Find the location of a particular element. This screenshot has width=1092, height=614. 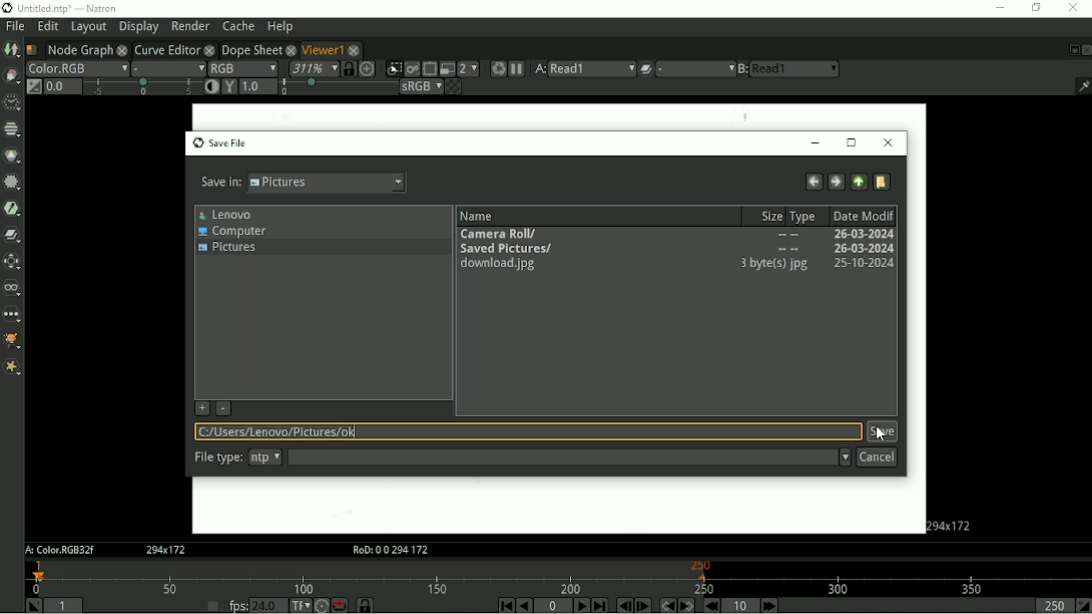

Previous keyframe is located at coordinates (667, 605).